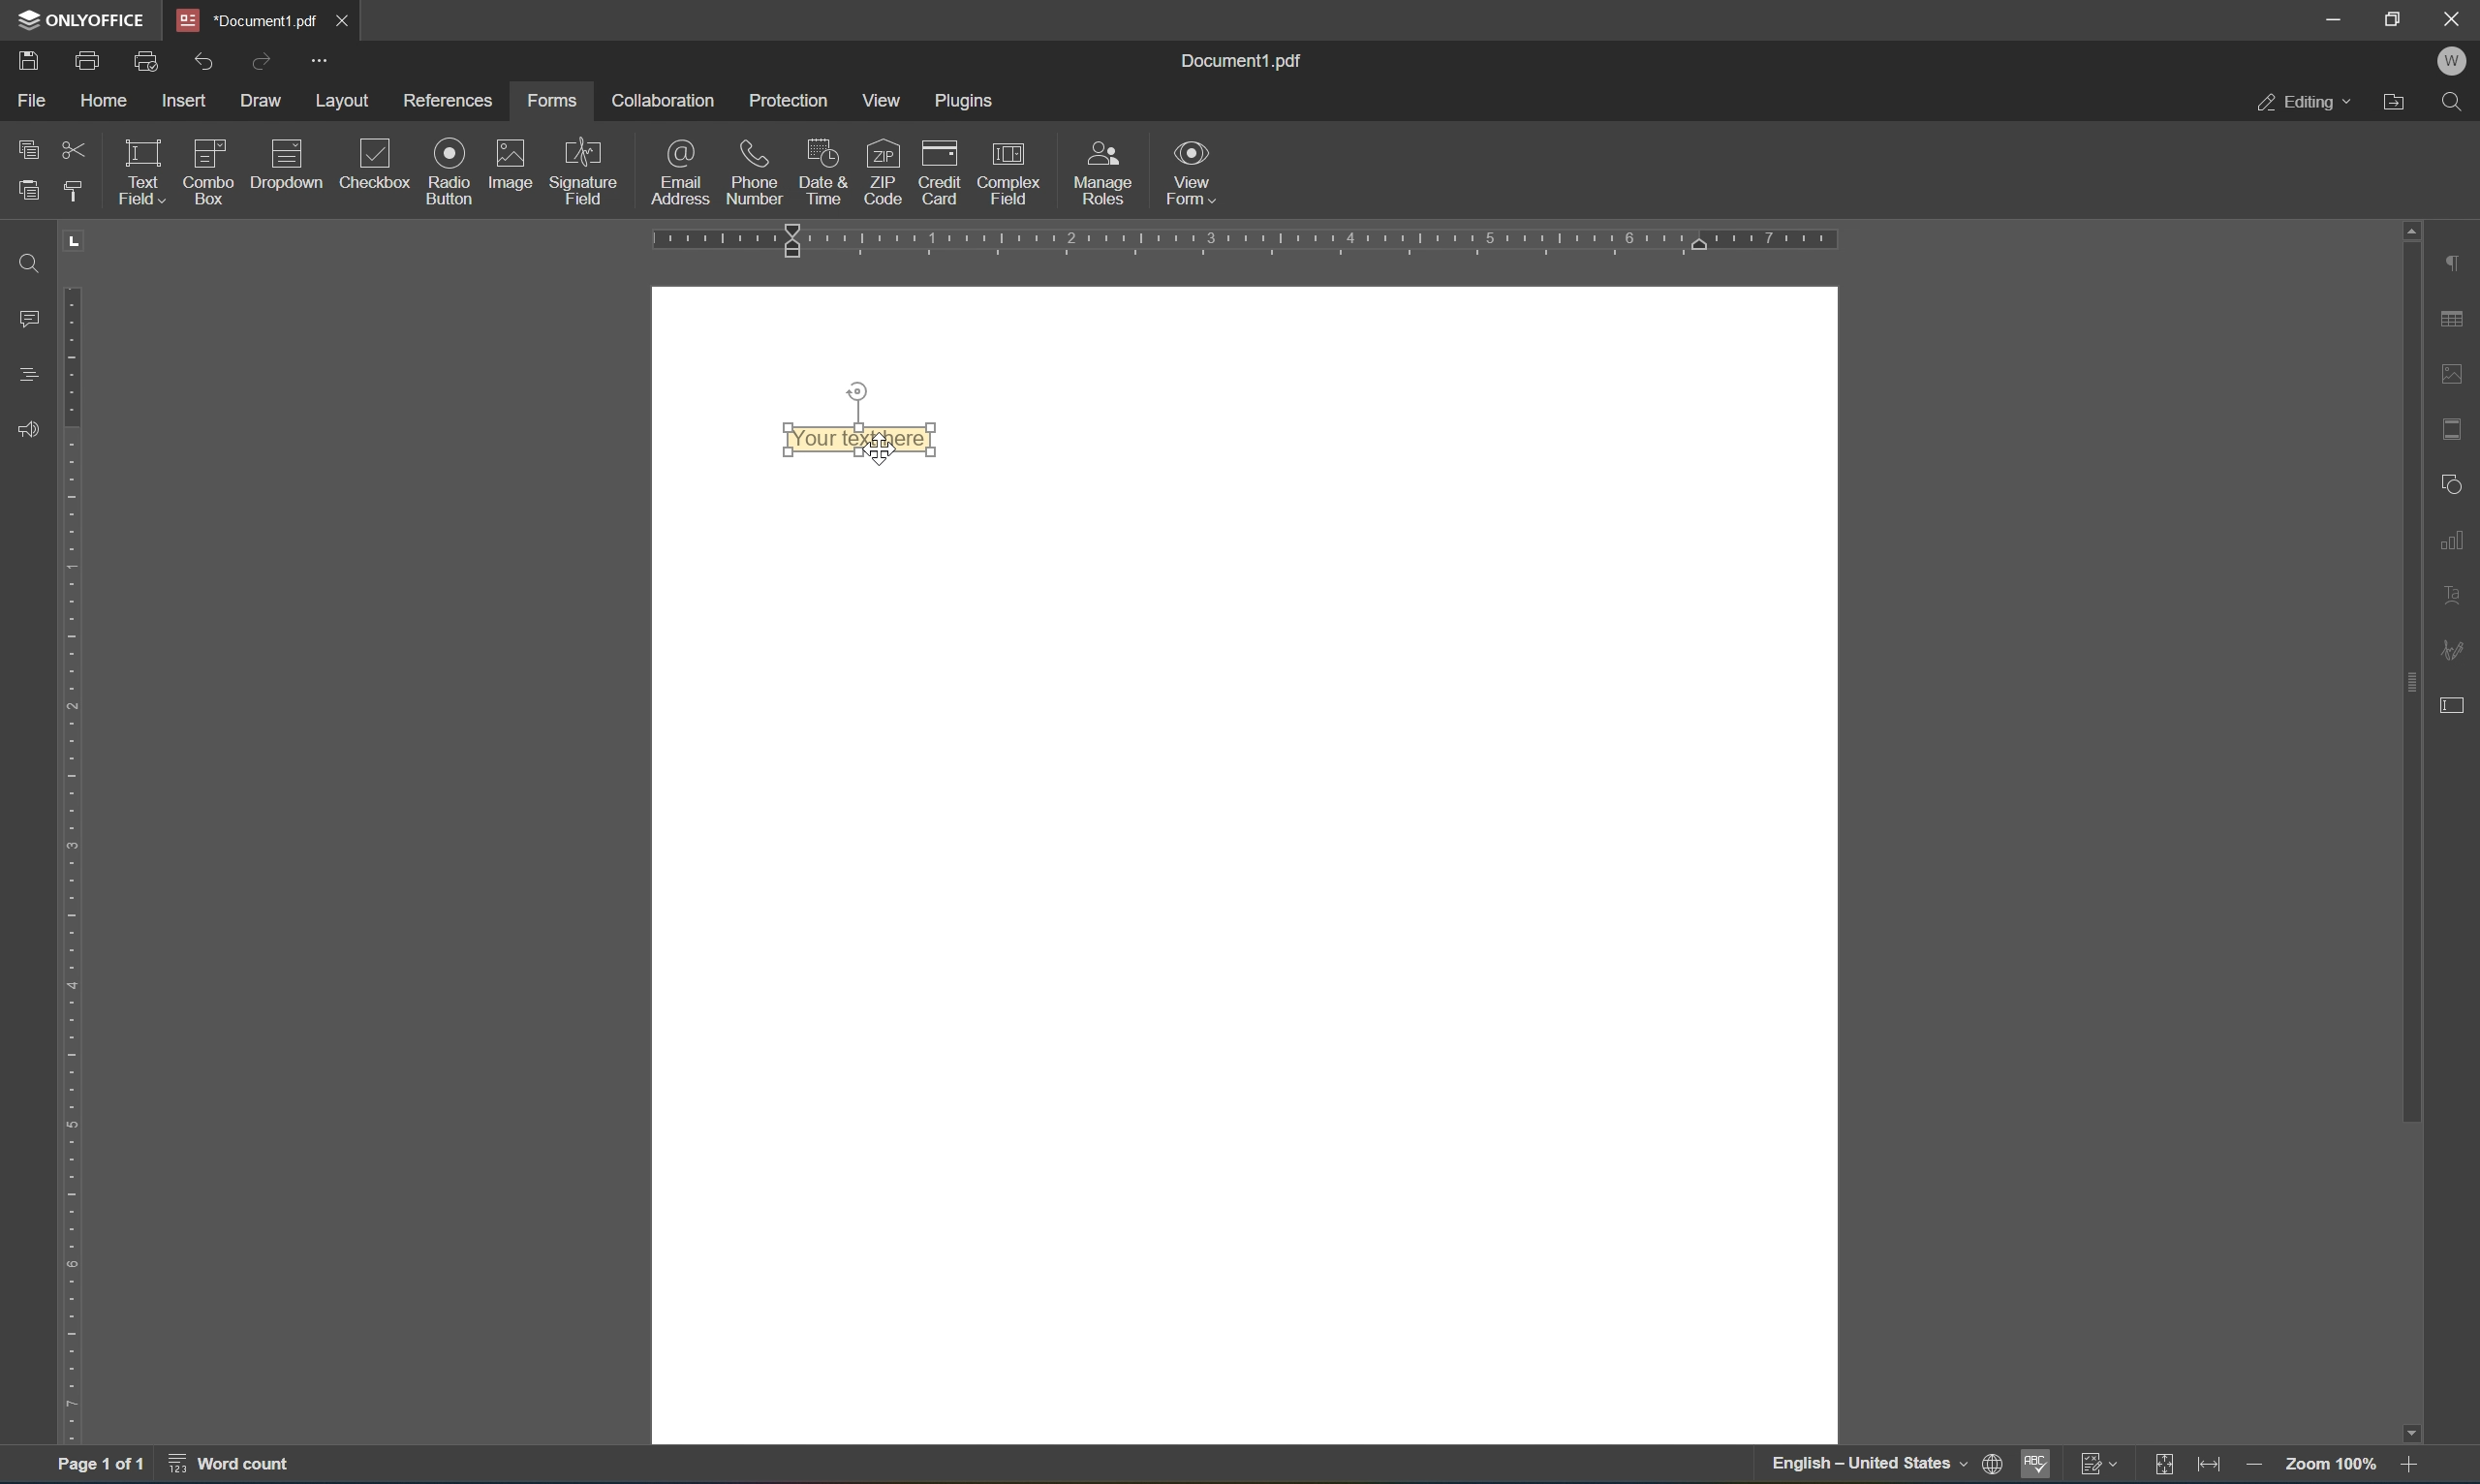 This screenshot has height=1484, width=2480. What do you see at coordinates (2409, 1465) in the screenshot?
I see `zoom in` at bounding box center [2409, 1465].